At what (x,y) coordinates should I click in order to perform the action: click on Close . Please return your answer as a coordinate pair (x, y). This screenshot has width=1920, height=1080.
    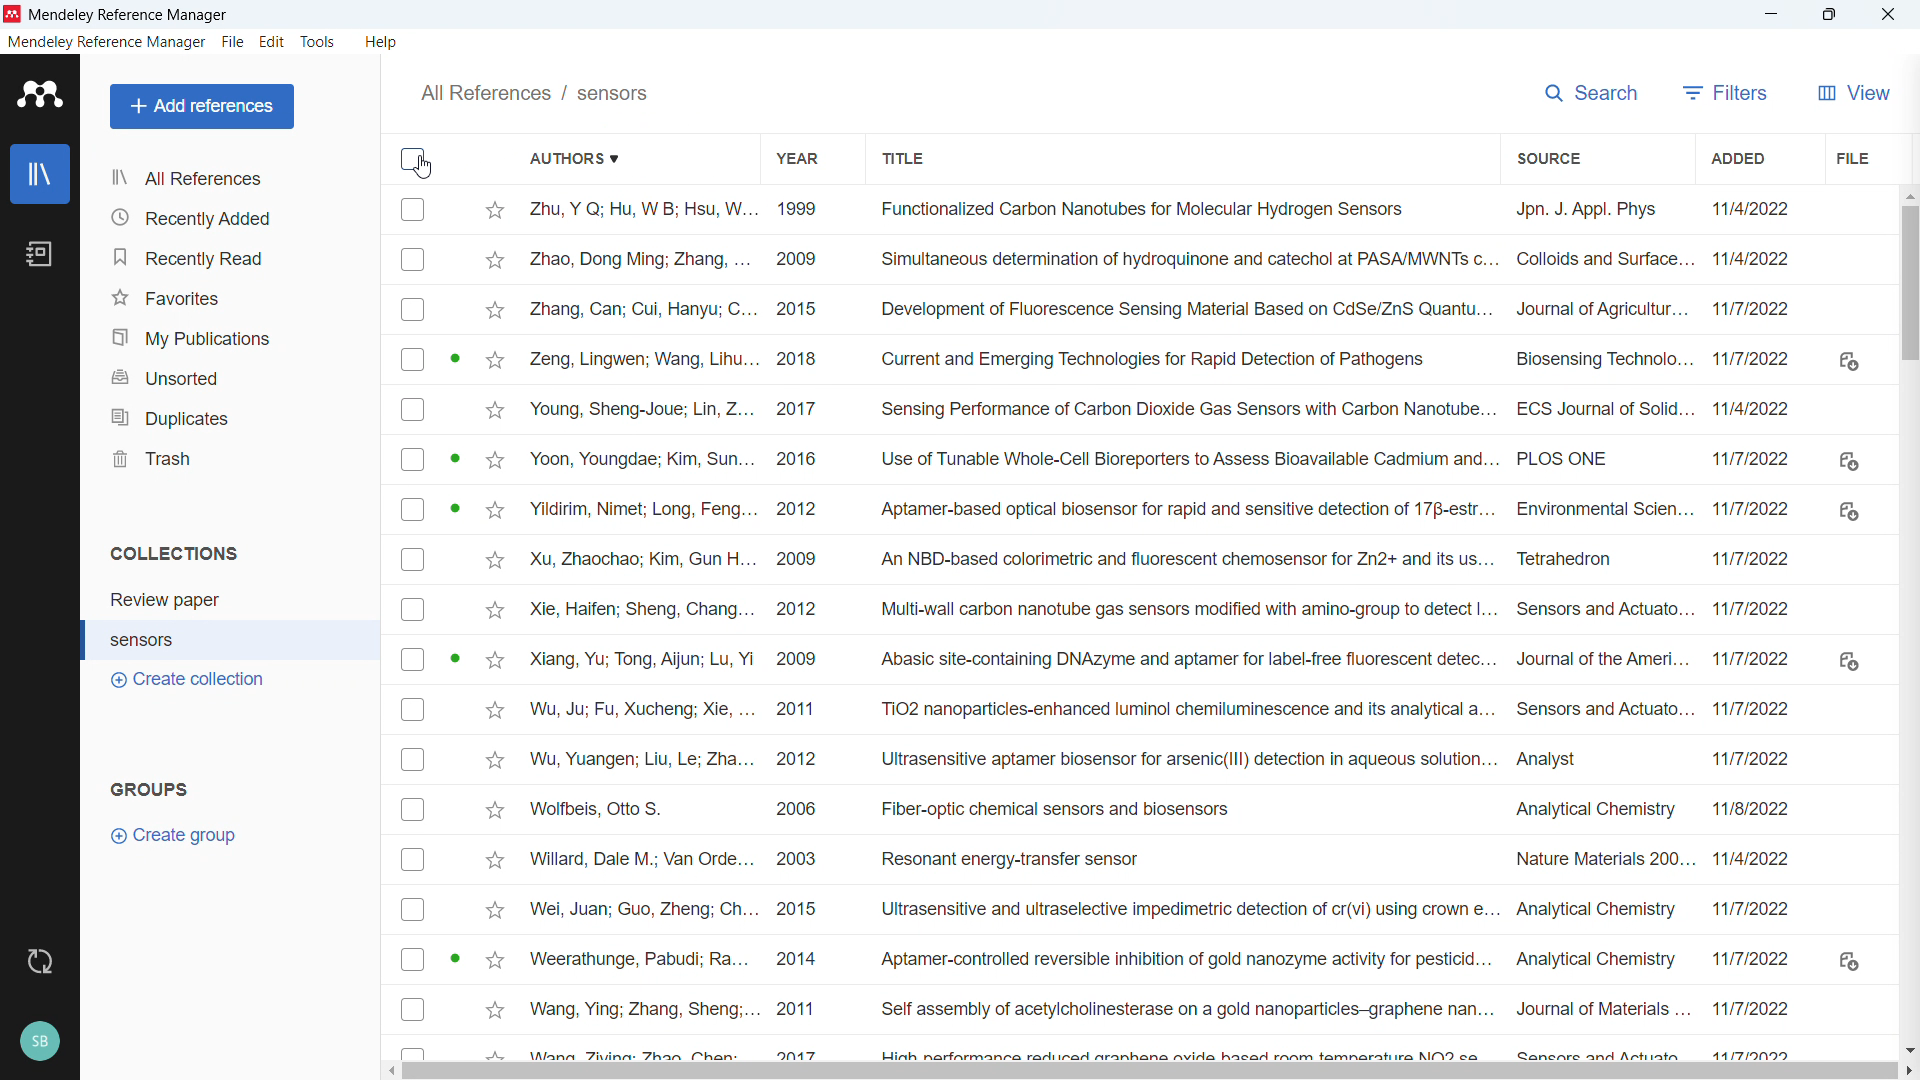
    Looking at the image, I should click on (1886, 13).